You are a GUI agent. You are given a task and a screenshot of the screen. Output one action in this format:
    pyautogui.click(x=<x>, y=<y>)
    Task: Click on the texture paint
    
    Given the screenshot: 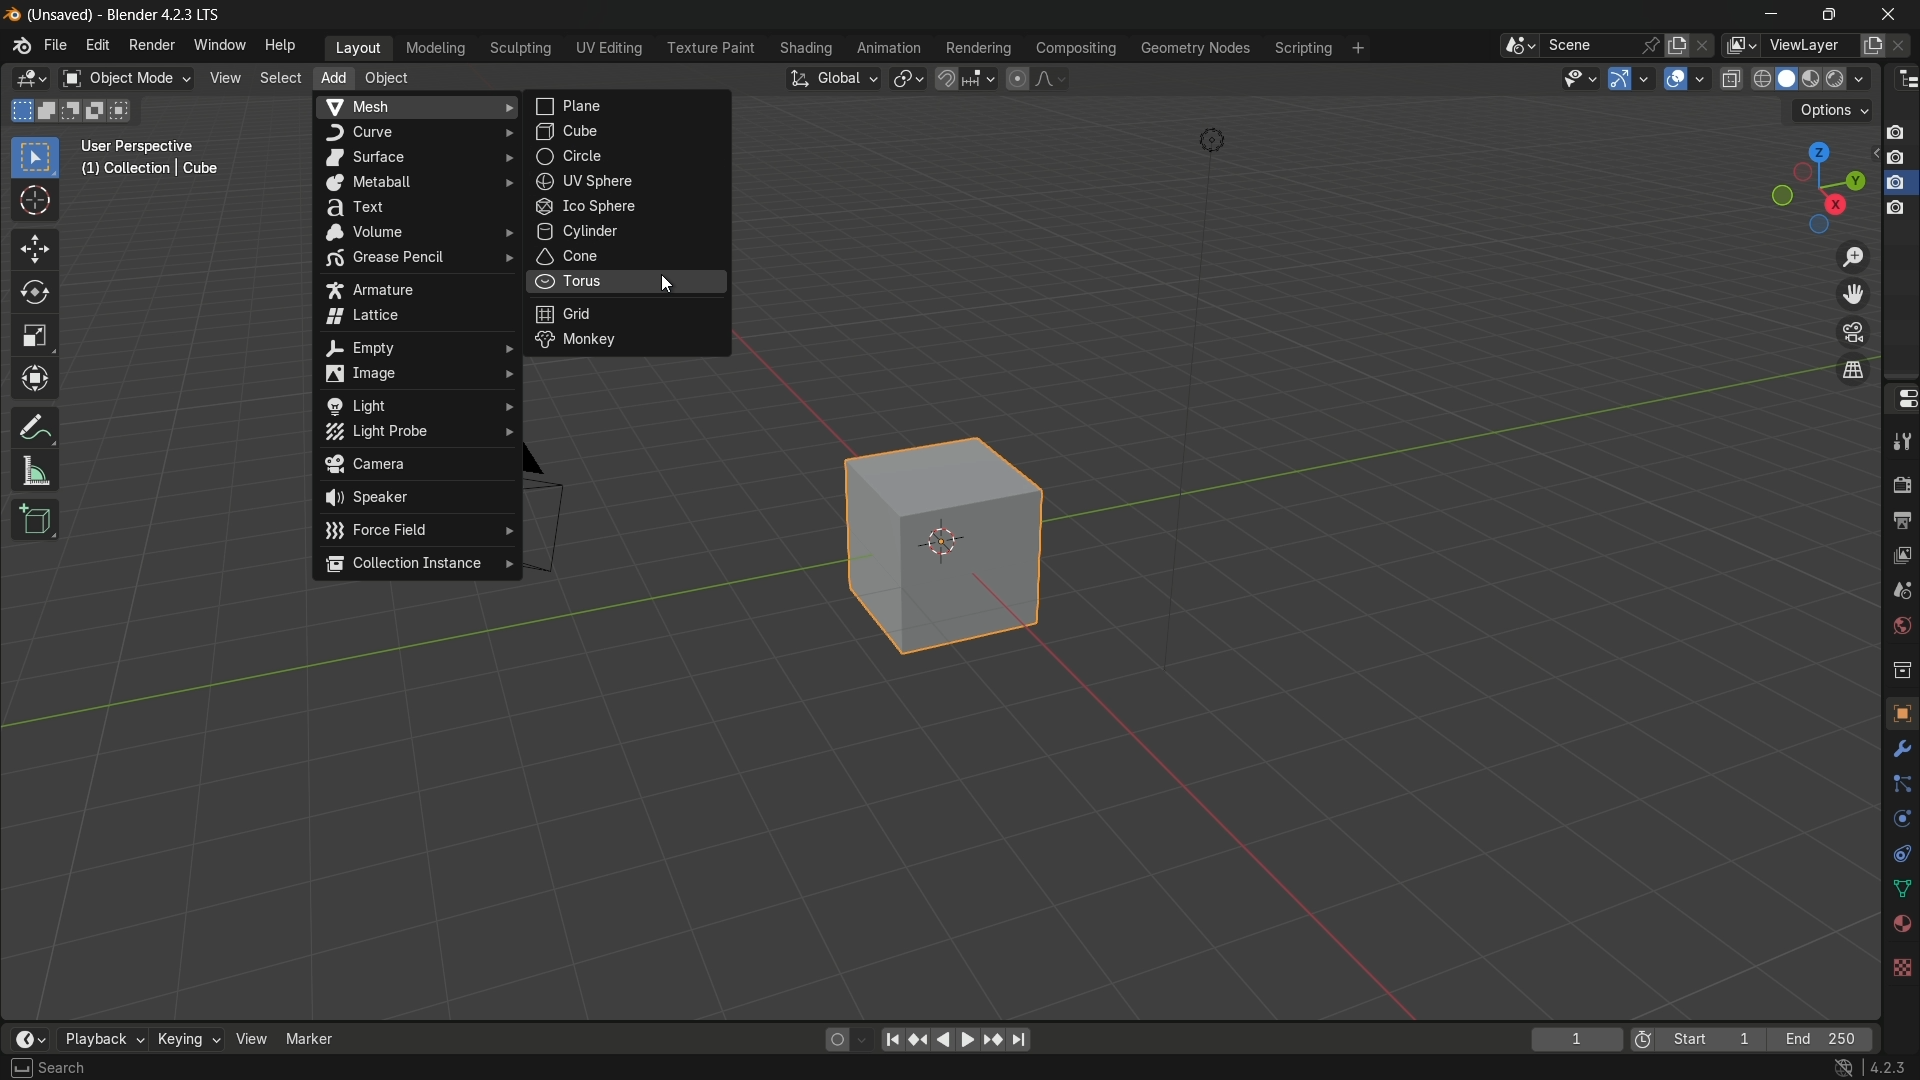 What is the action you would take?
    pyautogui.click(x=710, y=48)
    